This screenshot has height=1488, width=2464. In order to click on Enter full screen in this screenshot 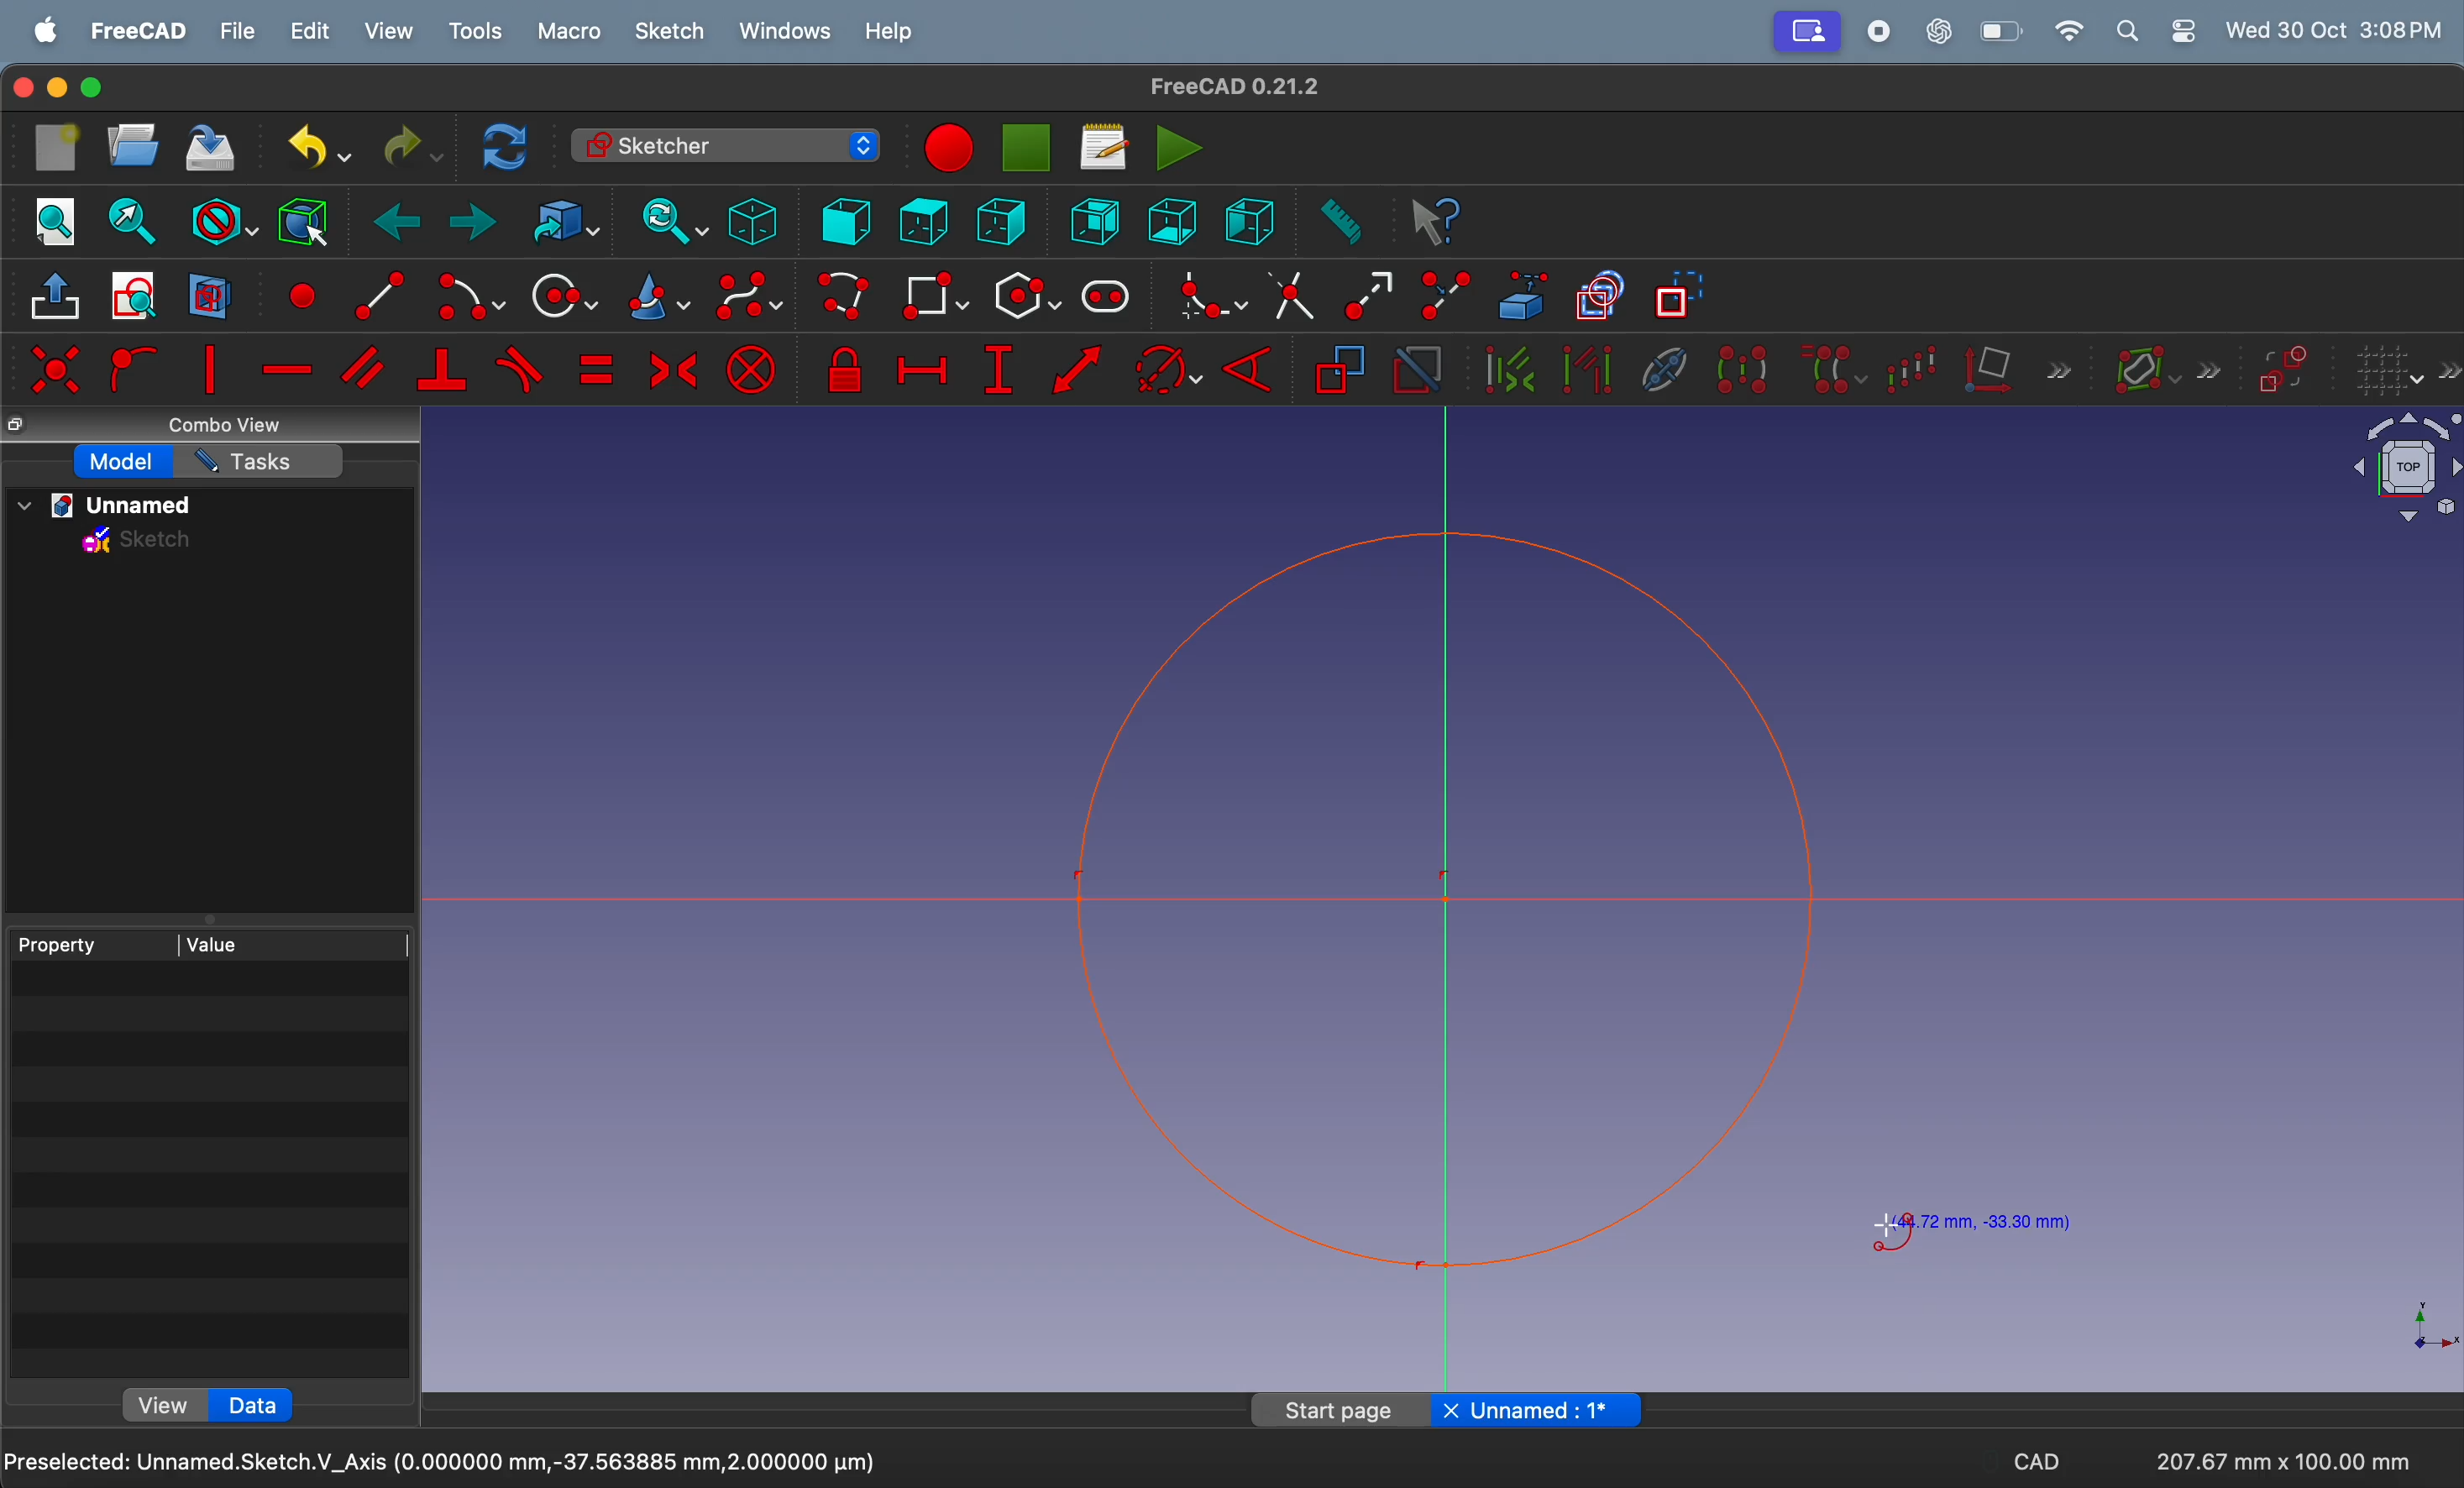, I will do `click(94, 88)`.